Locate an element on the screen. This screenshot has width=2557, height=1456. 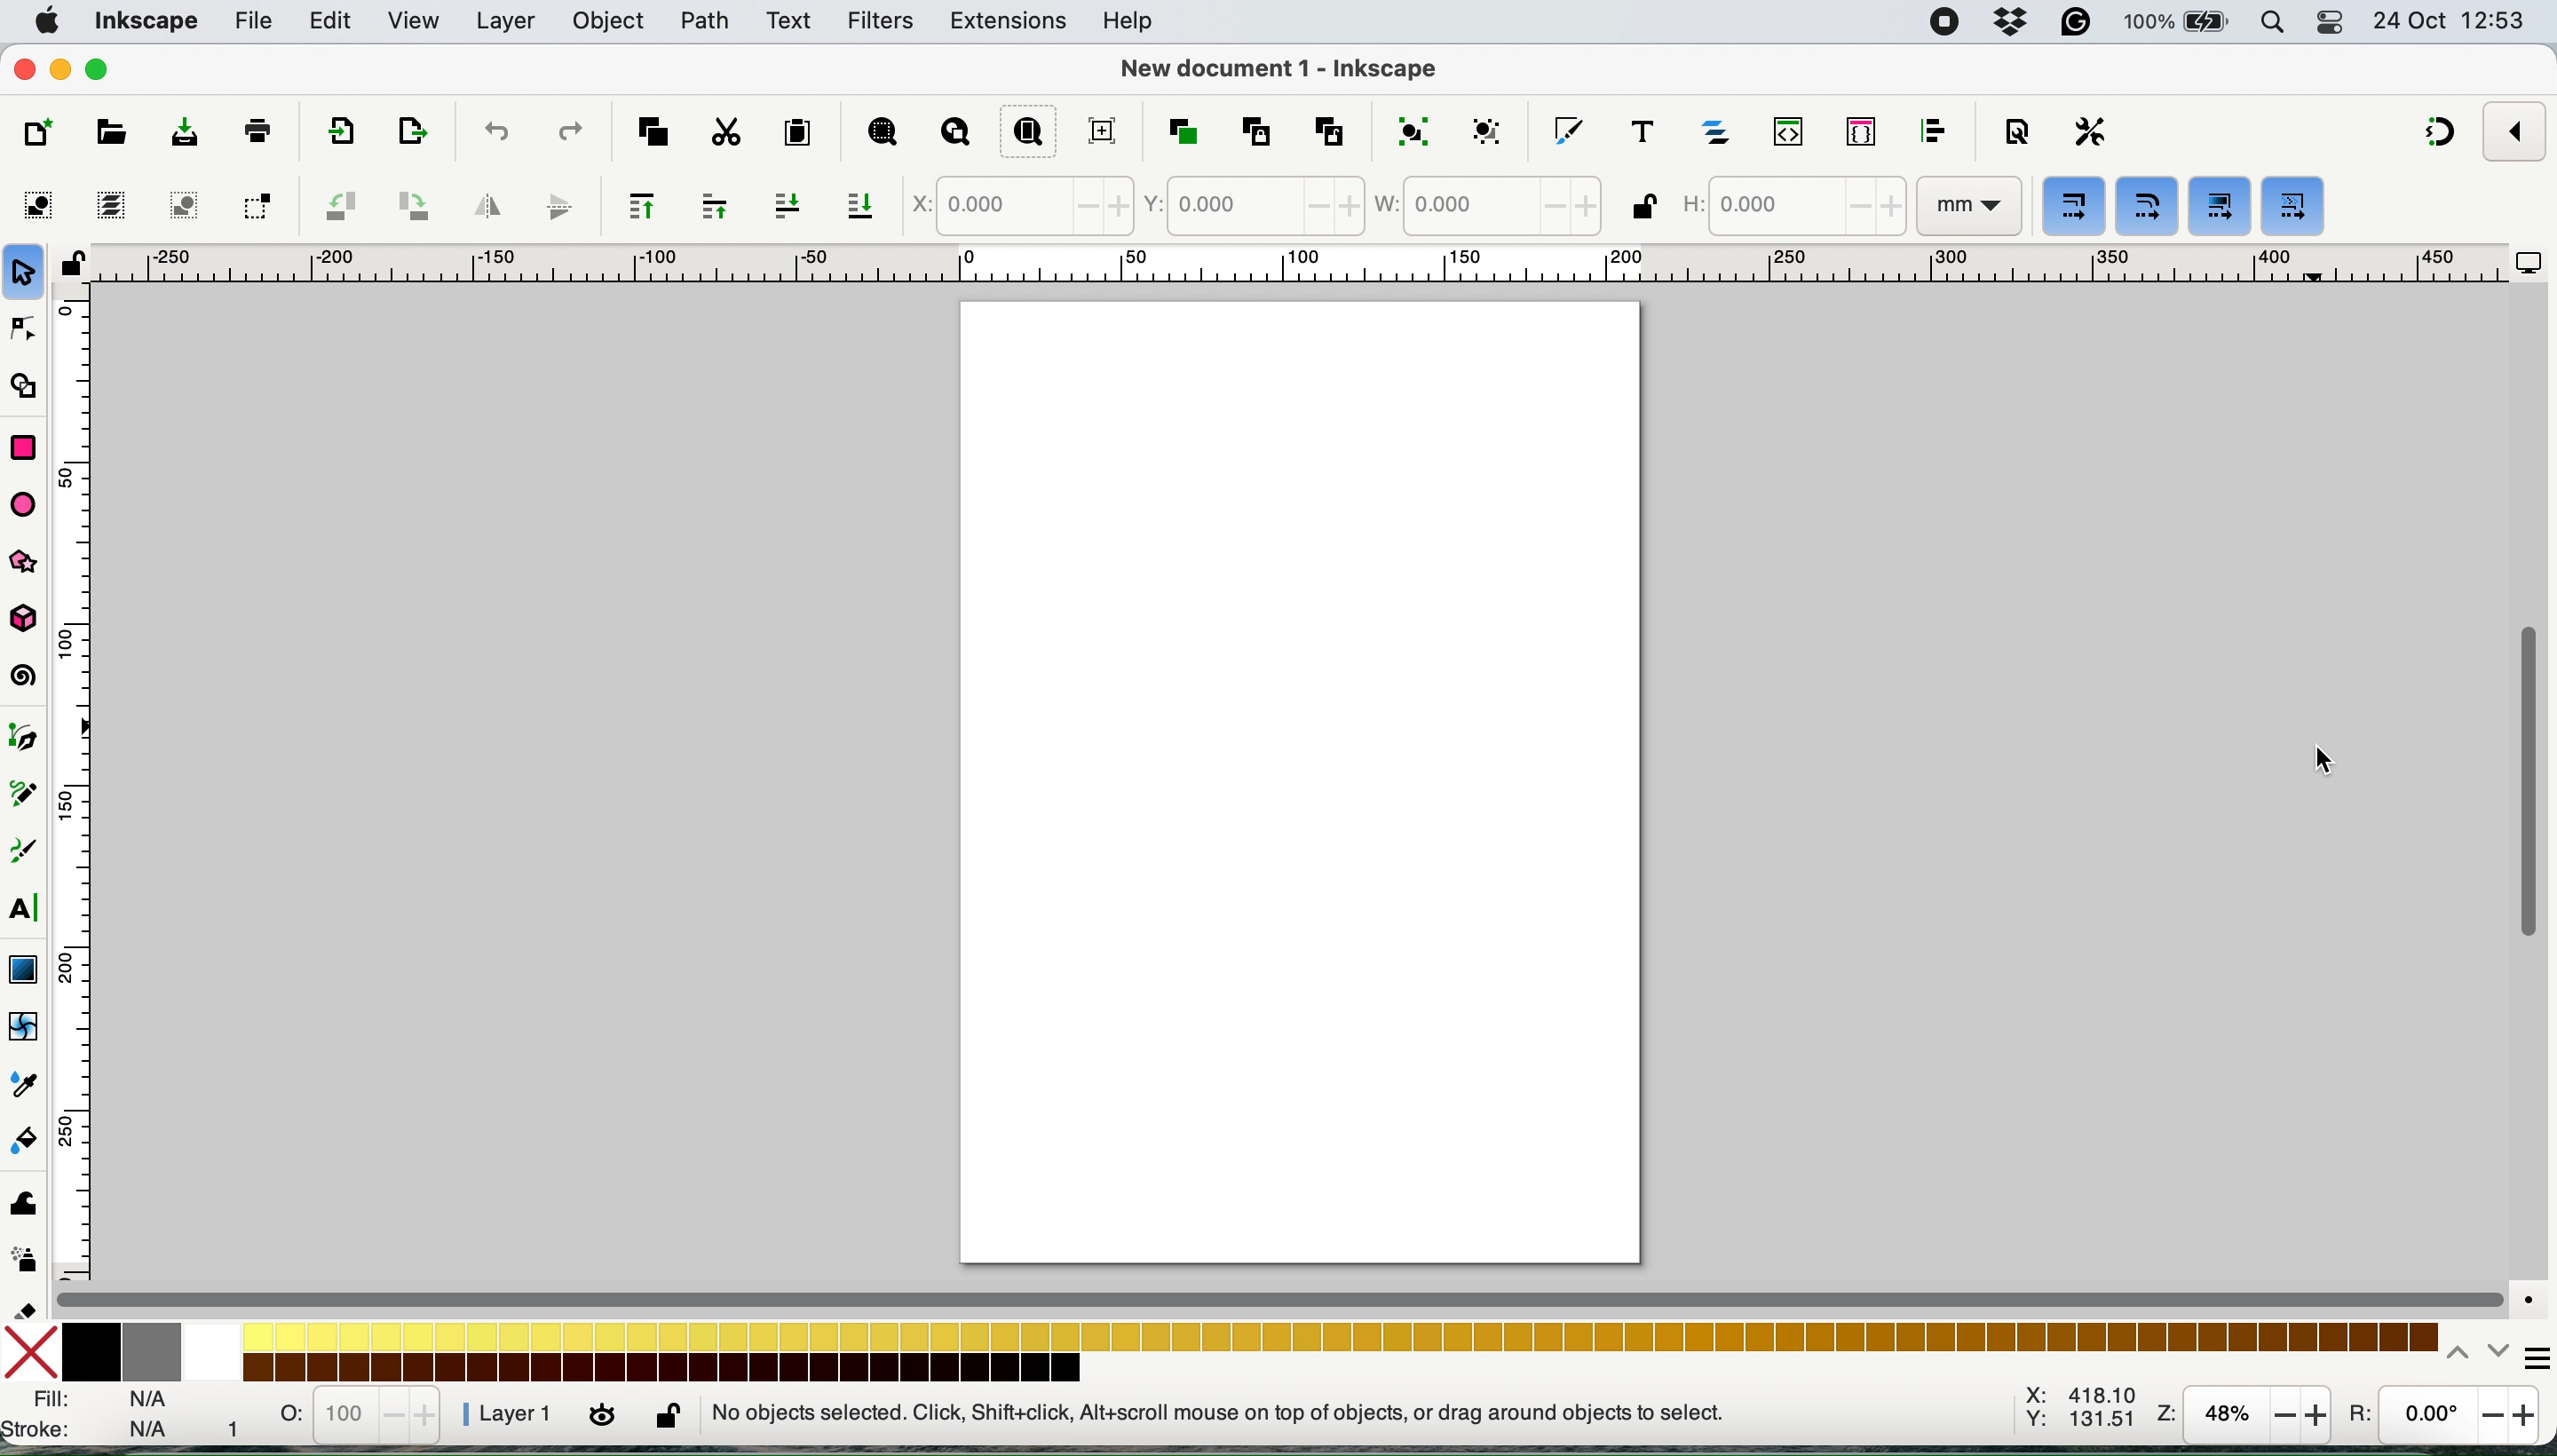
select all in all layers is located at coordinates (108, 206).